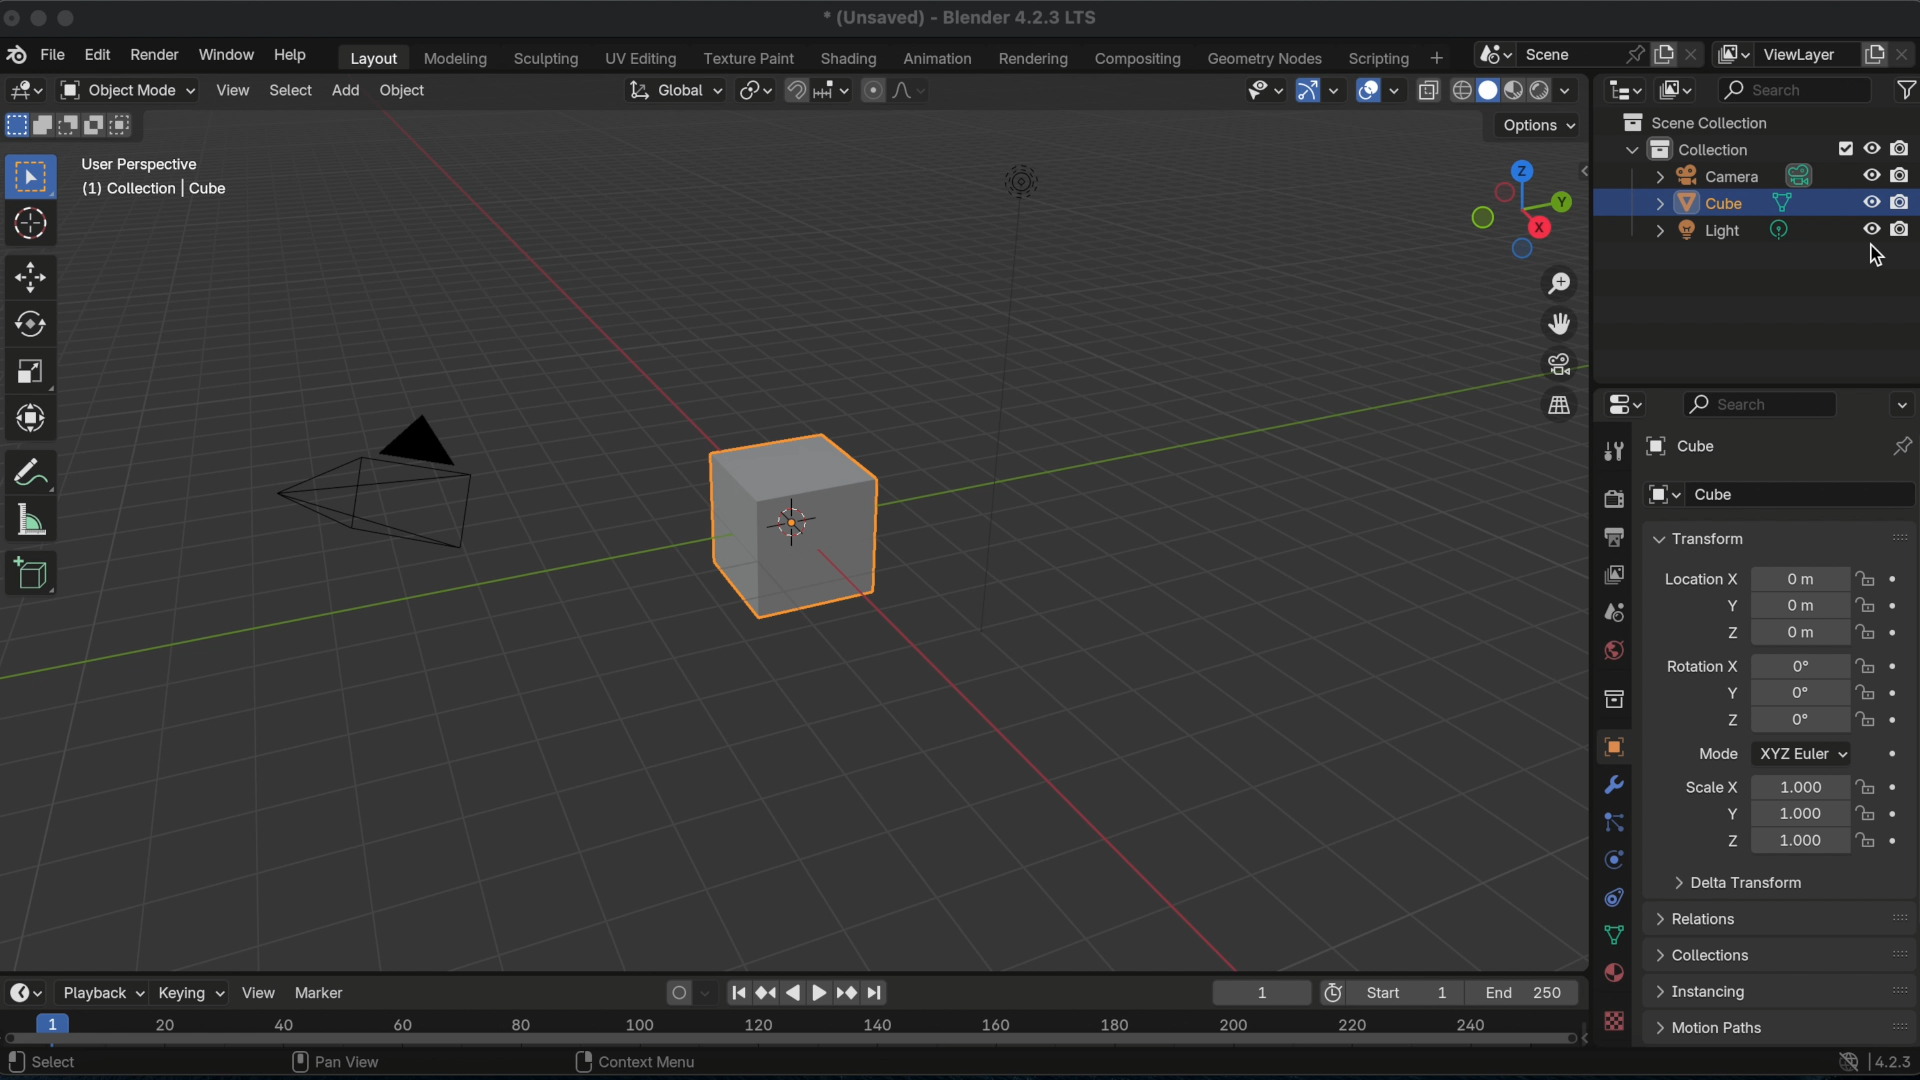 This screenshot has width=1920, height=1080. Describe the element at coordinates (1728, 692) in the screenshot. I see `rotation Y` at that location.